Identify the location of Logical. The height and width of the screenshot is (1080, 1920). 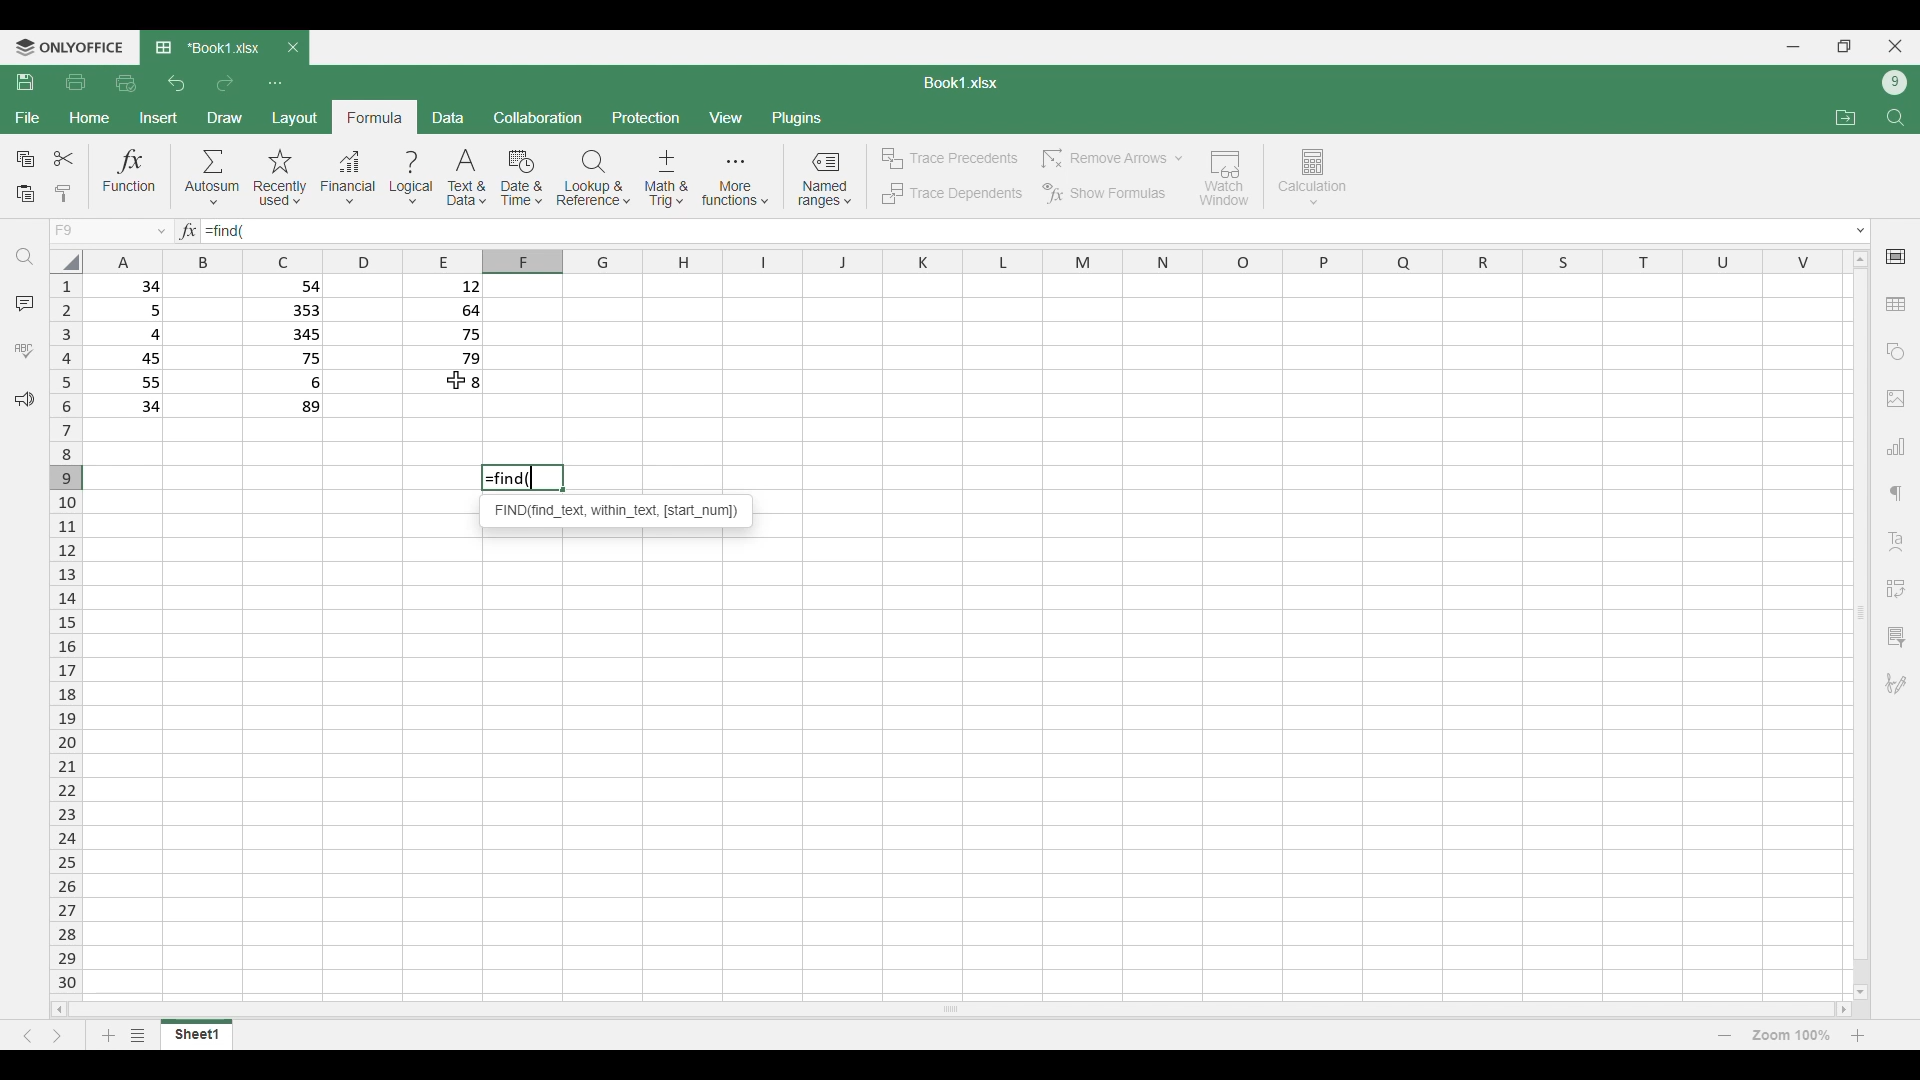
(412, 178).